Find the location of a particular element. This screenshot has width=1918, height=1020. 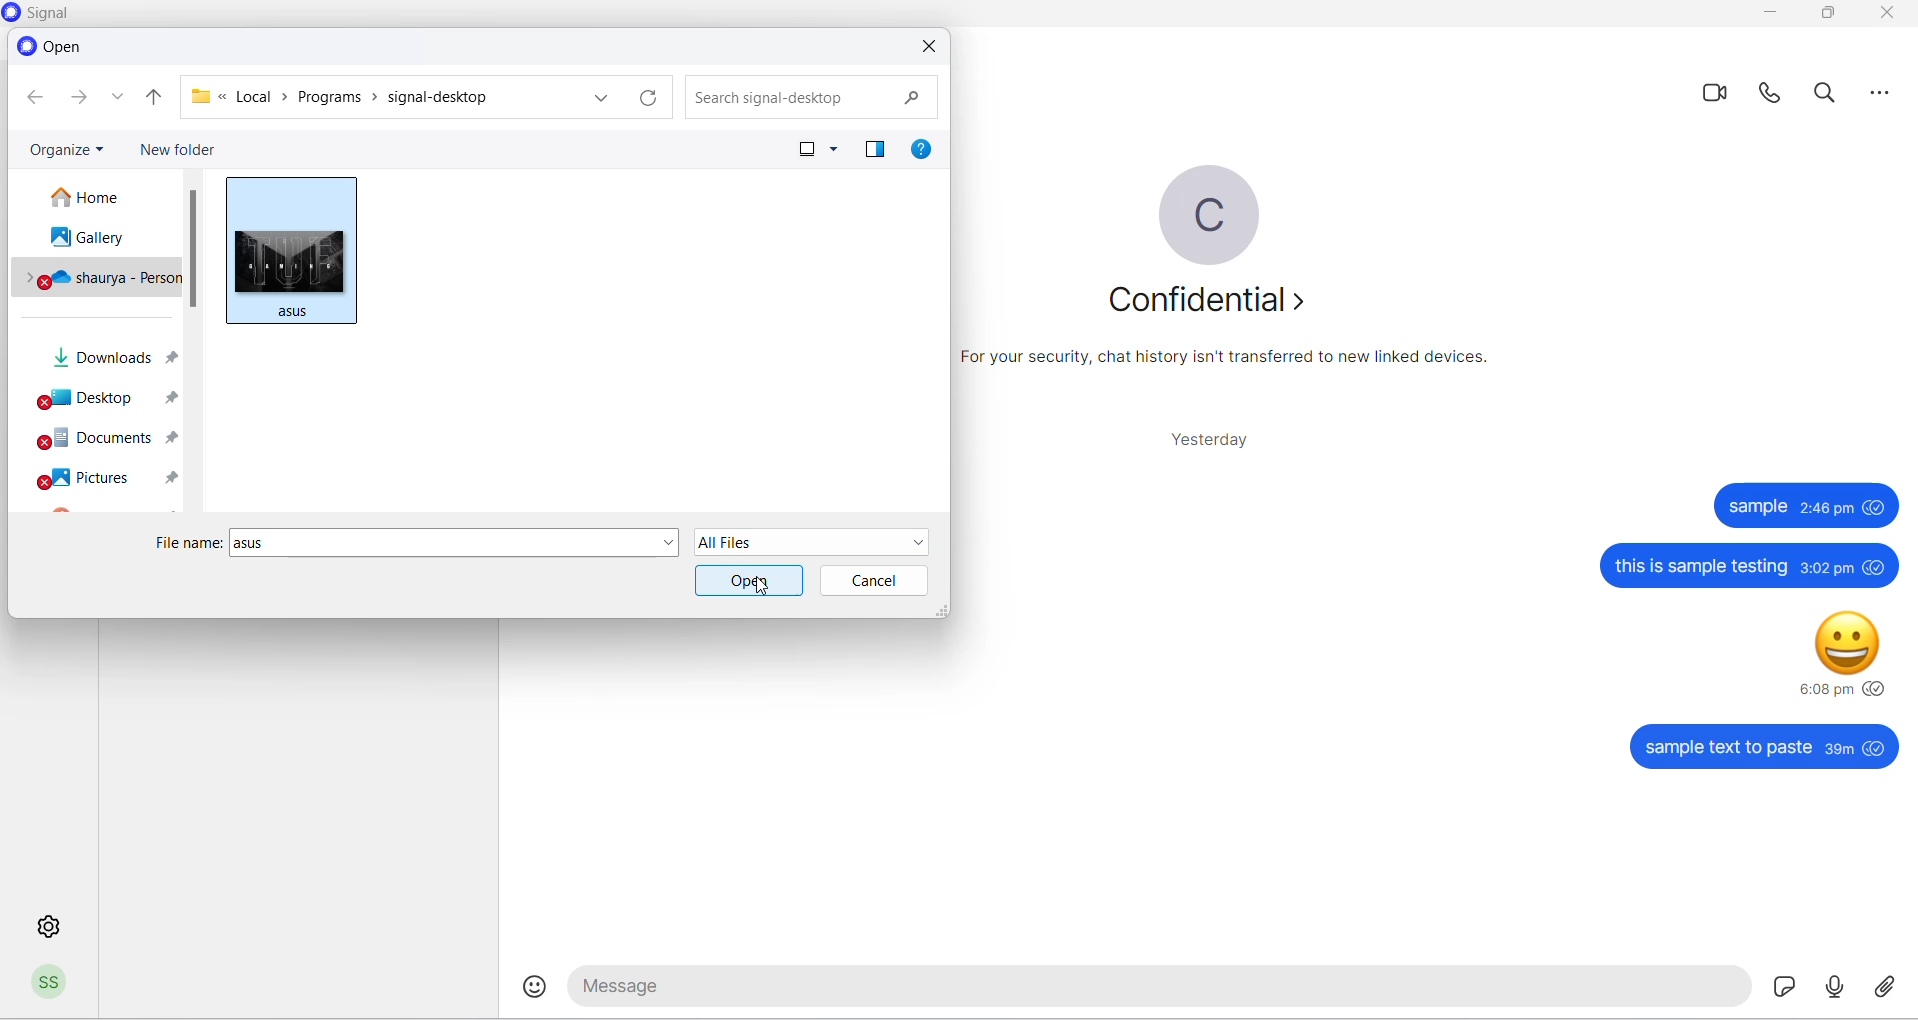

39m is located at coordinates (1839, 750).